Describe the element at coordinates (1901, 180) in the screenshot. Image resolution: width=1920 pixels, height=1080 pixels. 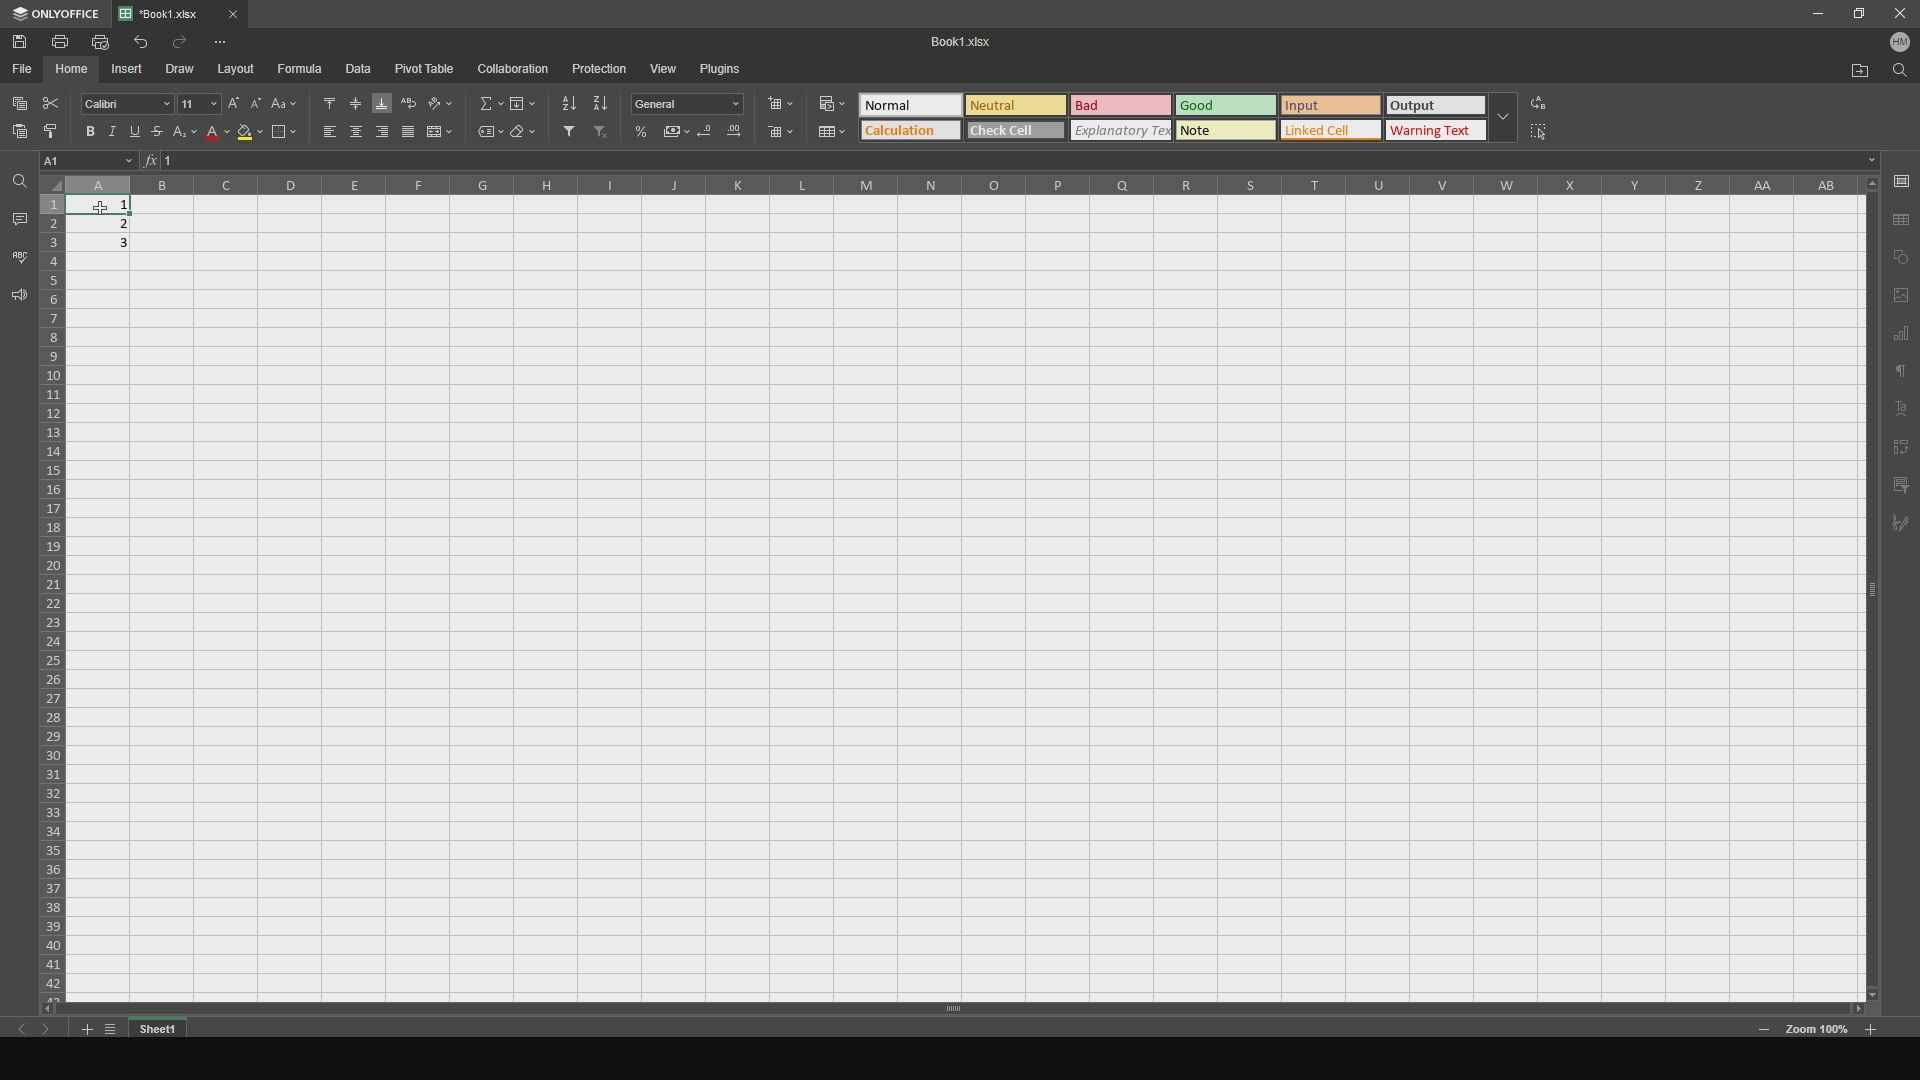
I see `save` at that location.